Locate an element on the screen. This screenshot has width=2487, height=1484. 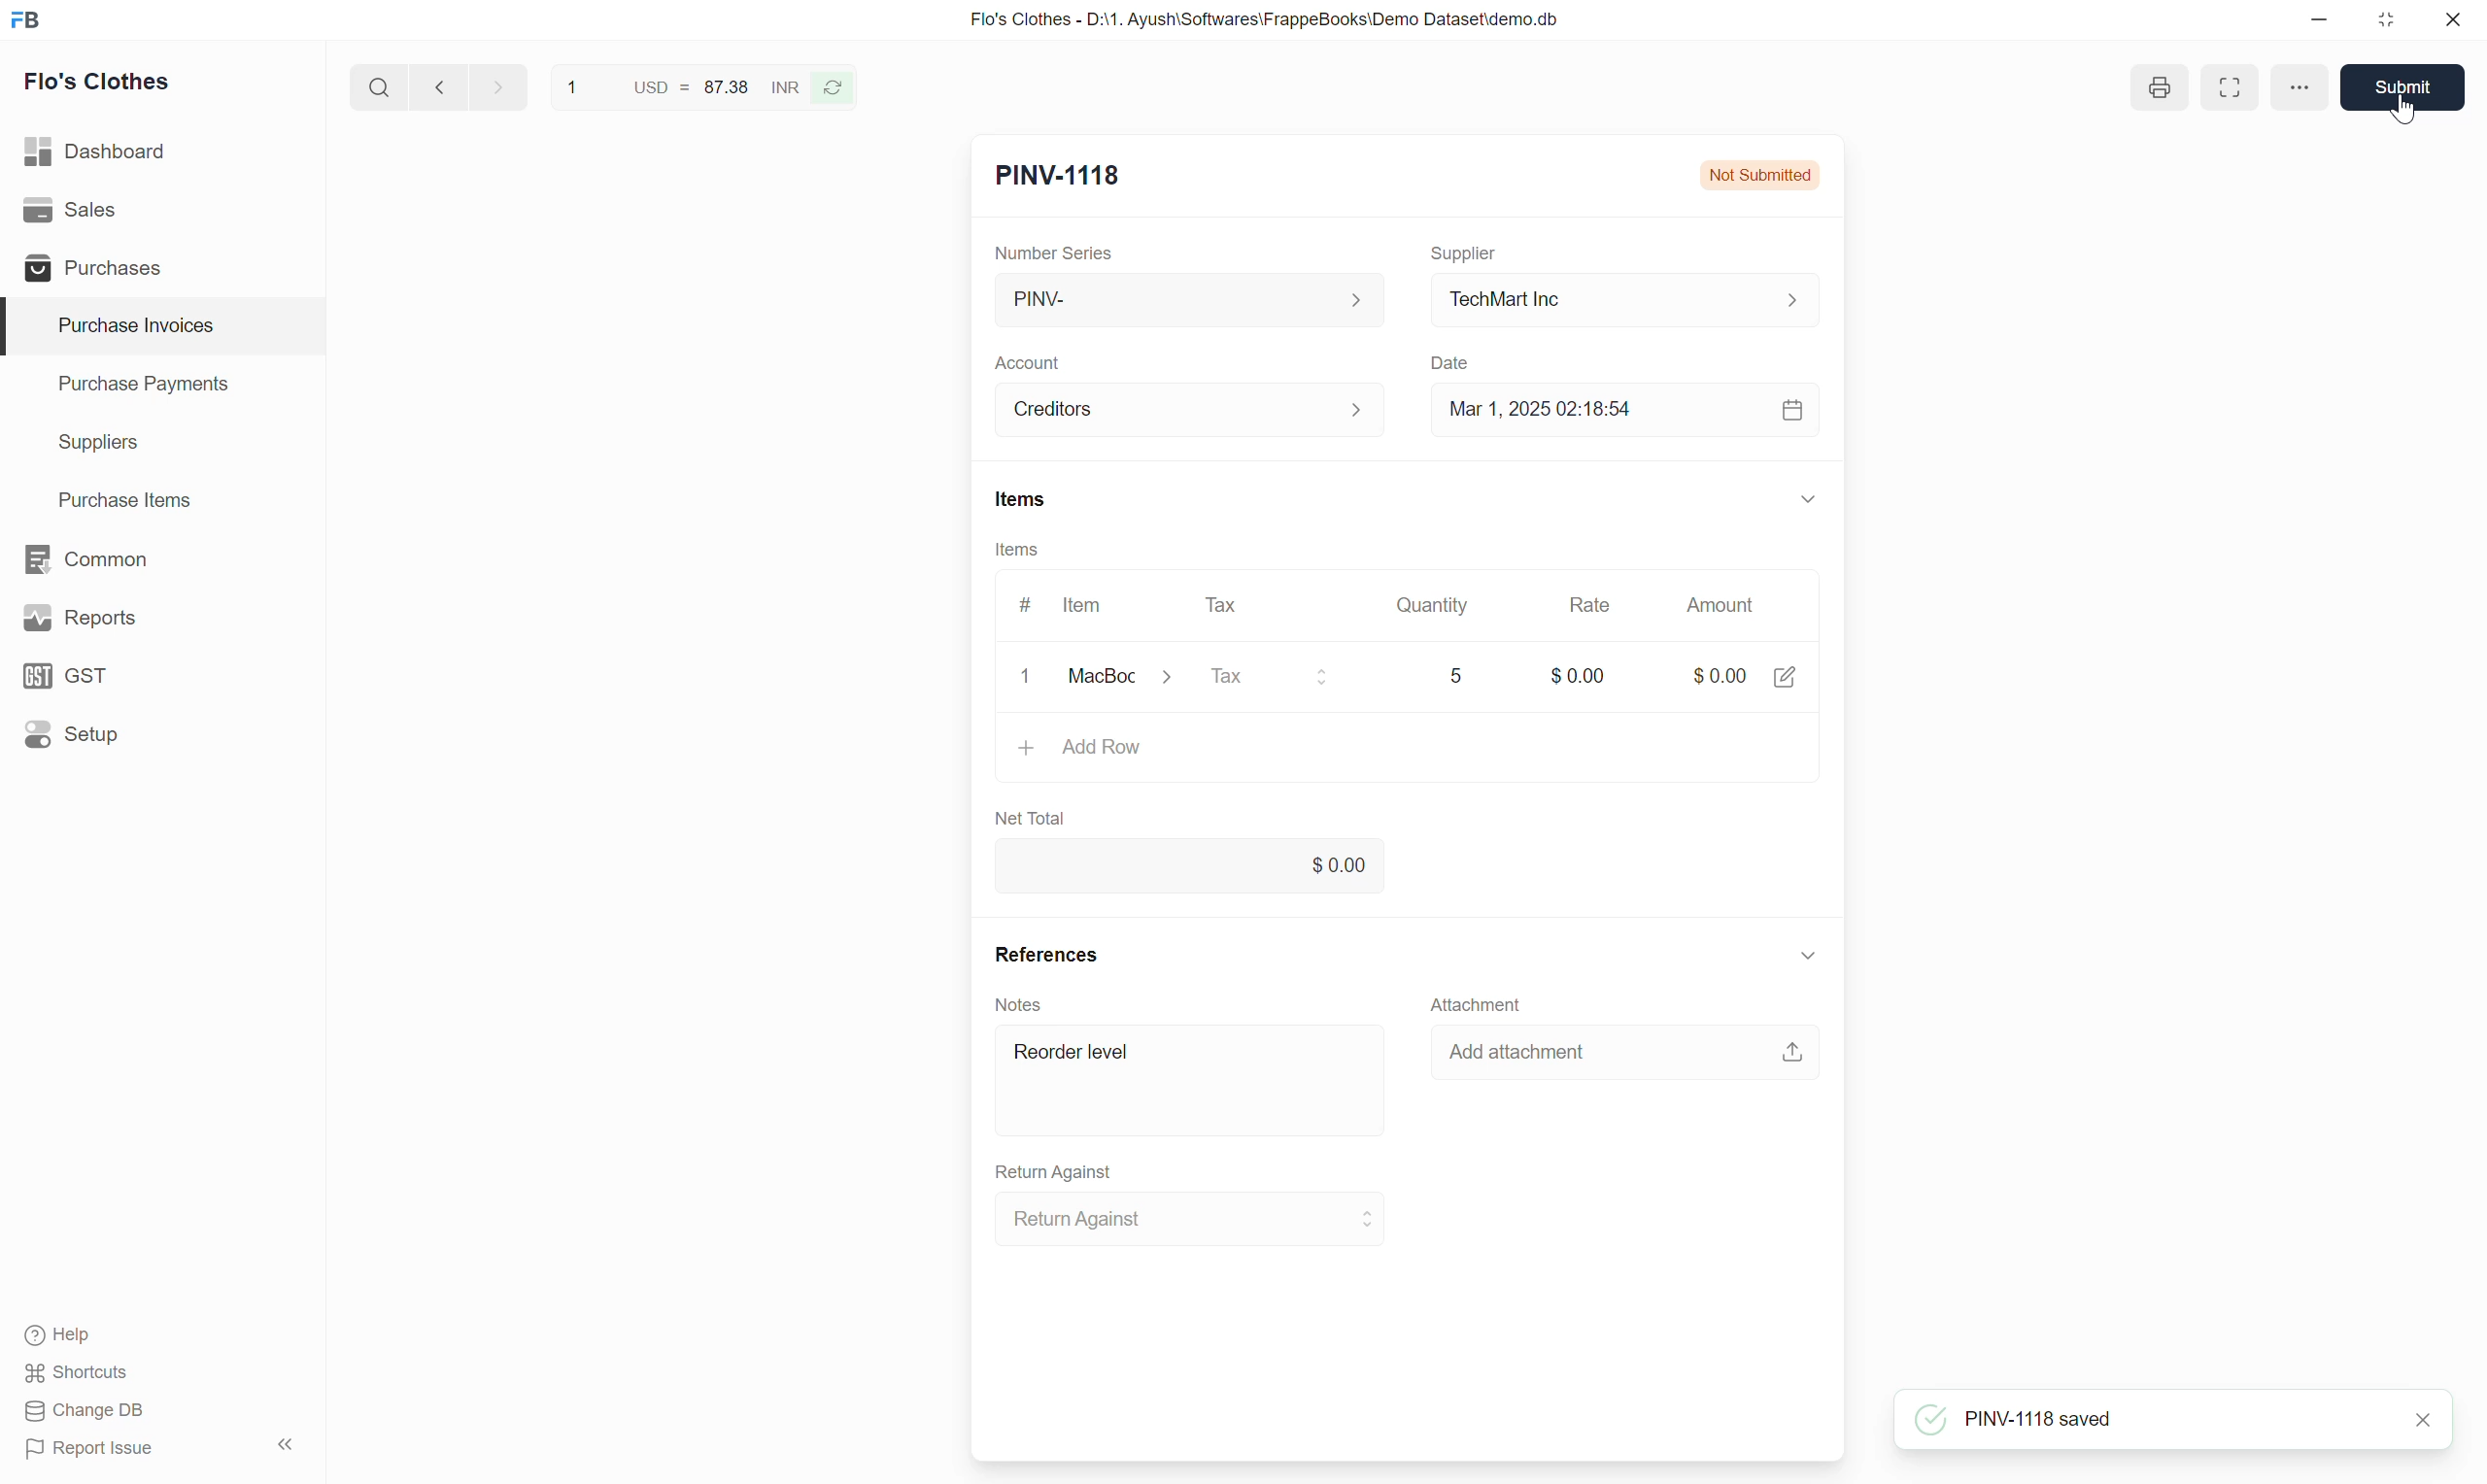
Rate is located at coordinates (1590, 605).